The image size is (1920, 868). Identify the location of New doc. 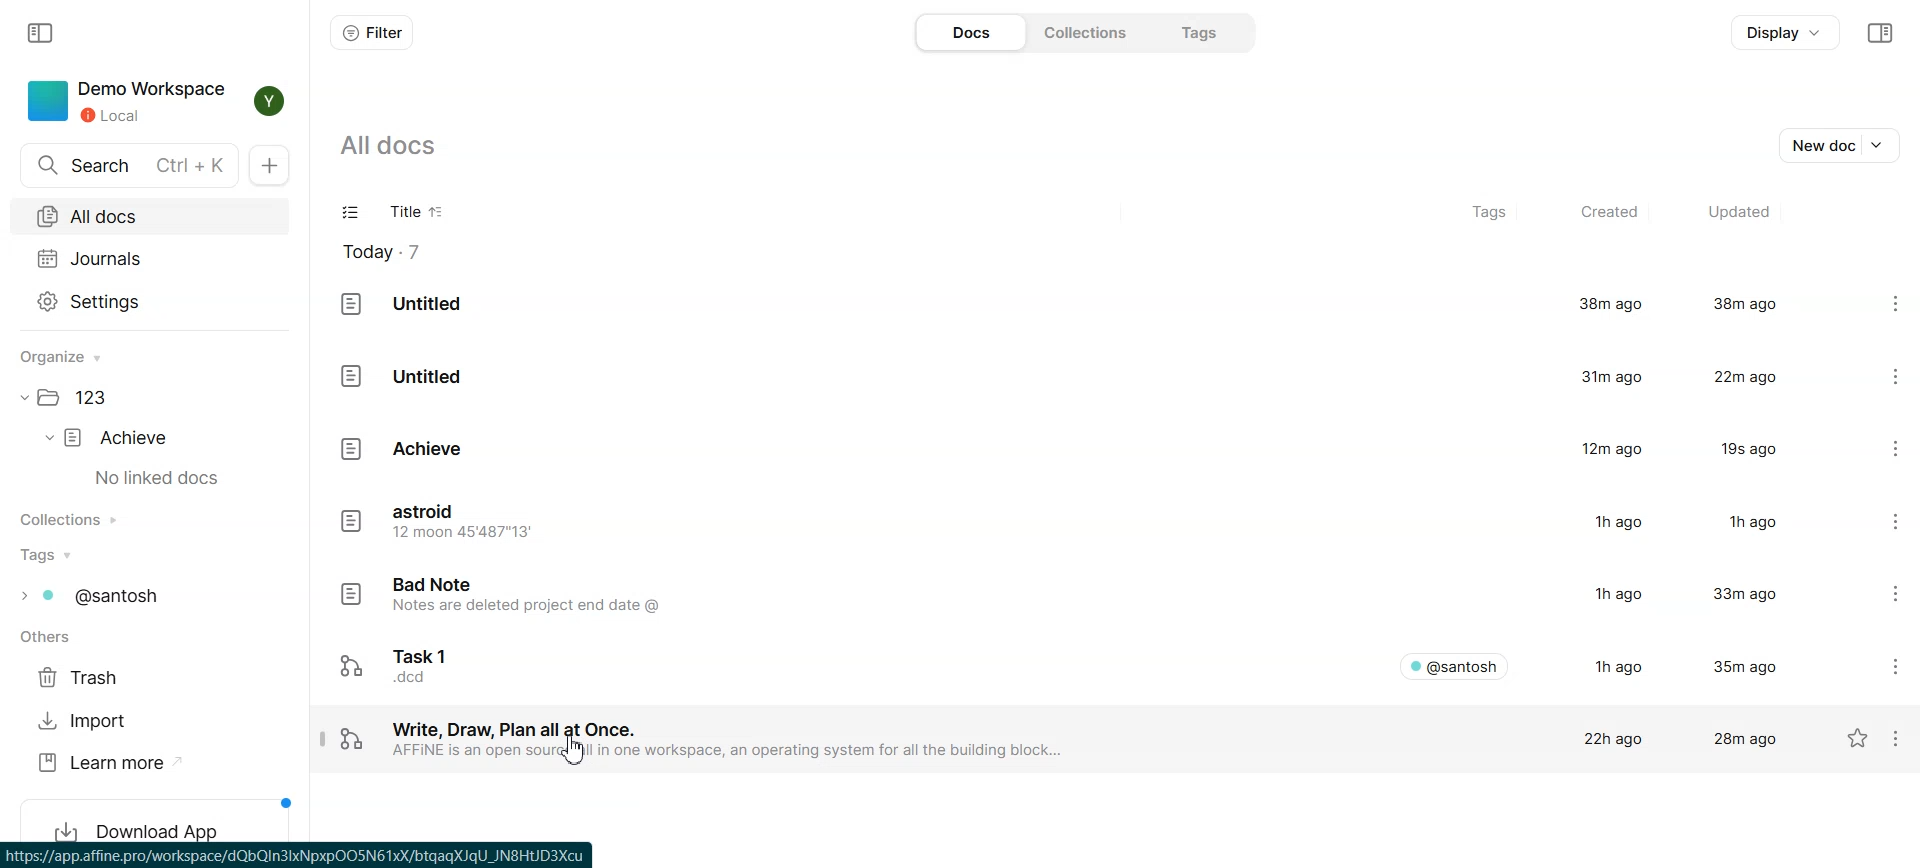
(1843, 143).